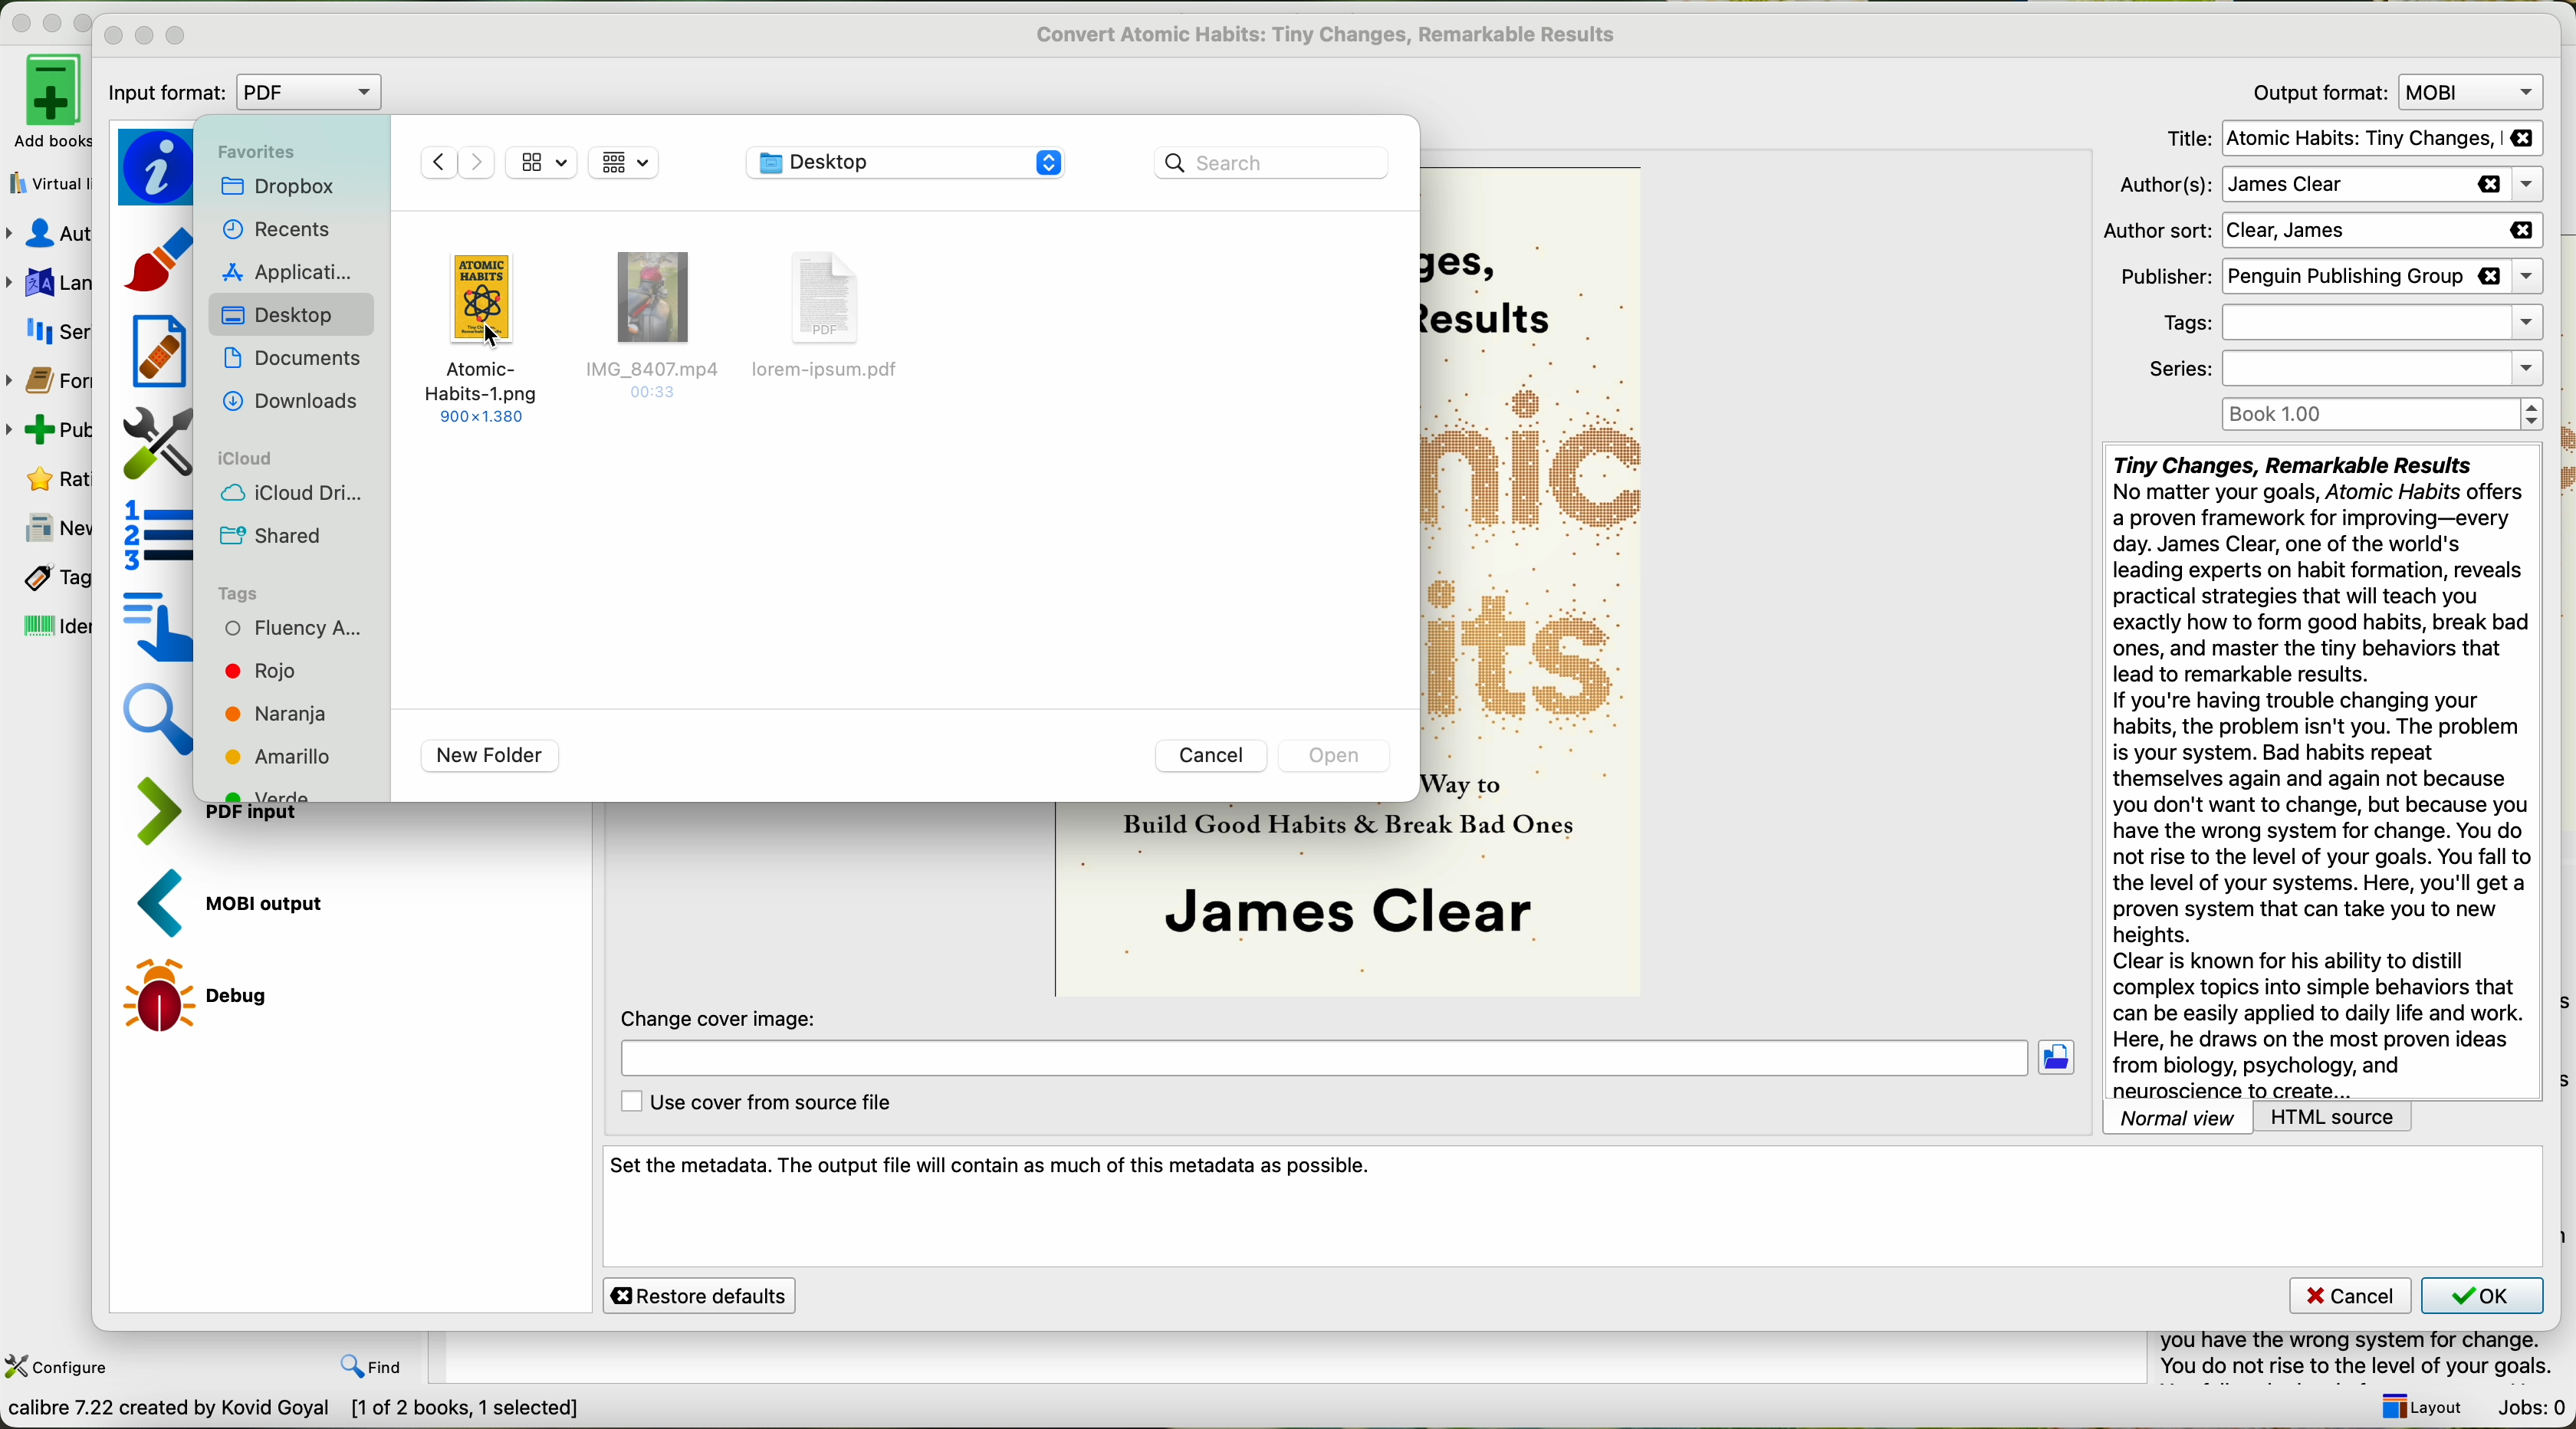 This screenshot has height=1429, width=2576. I want to click on disable file, so click(840, 313).